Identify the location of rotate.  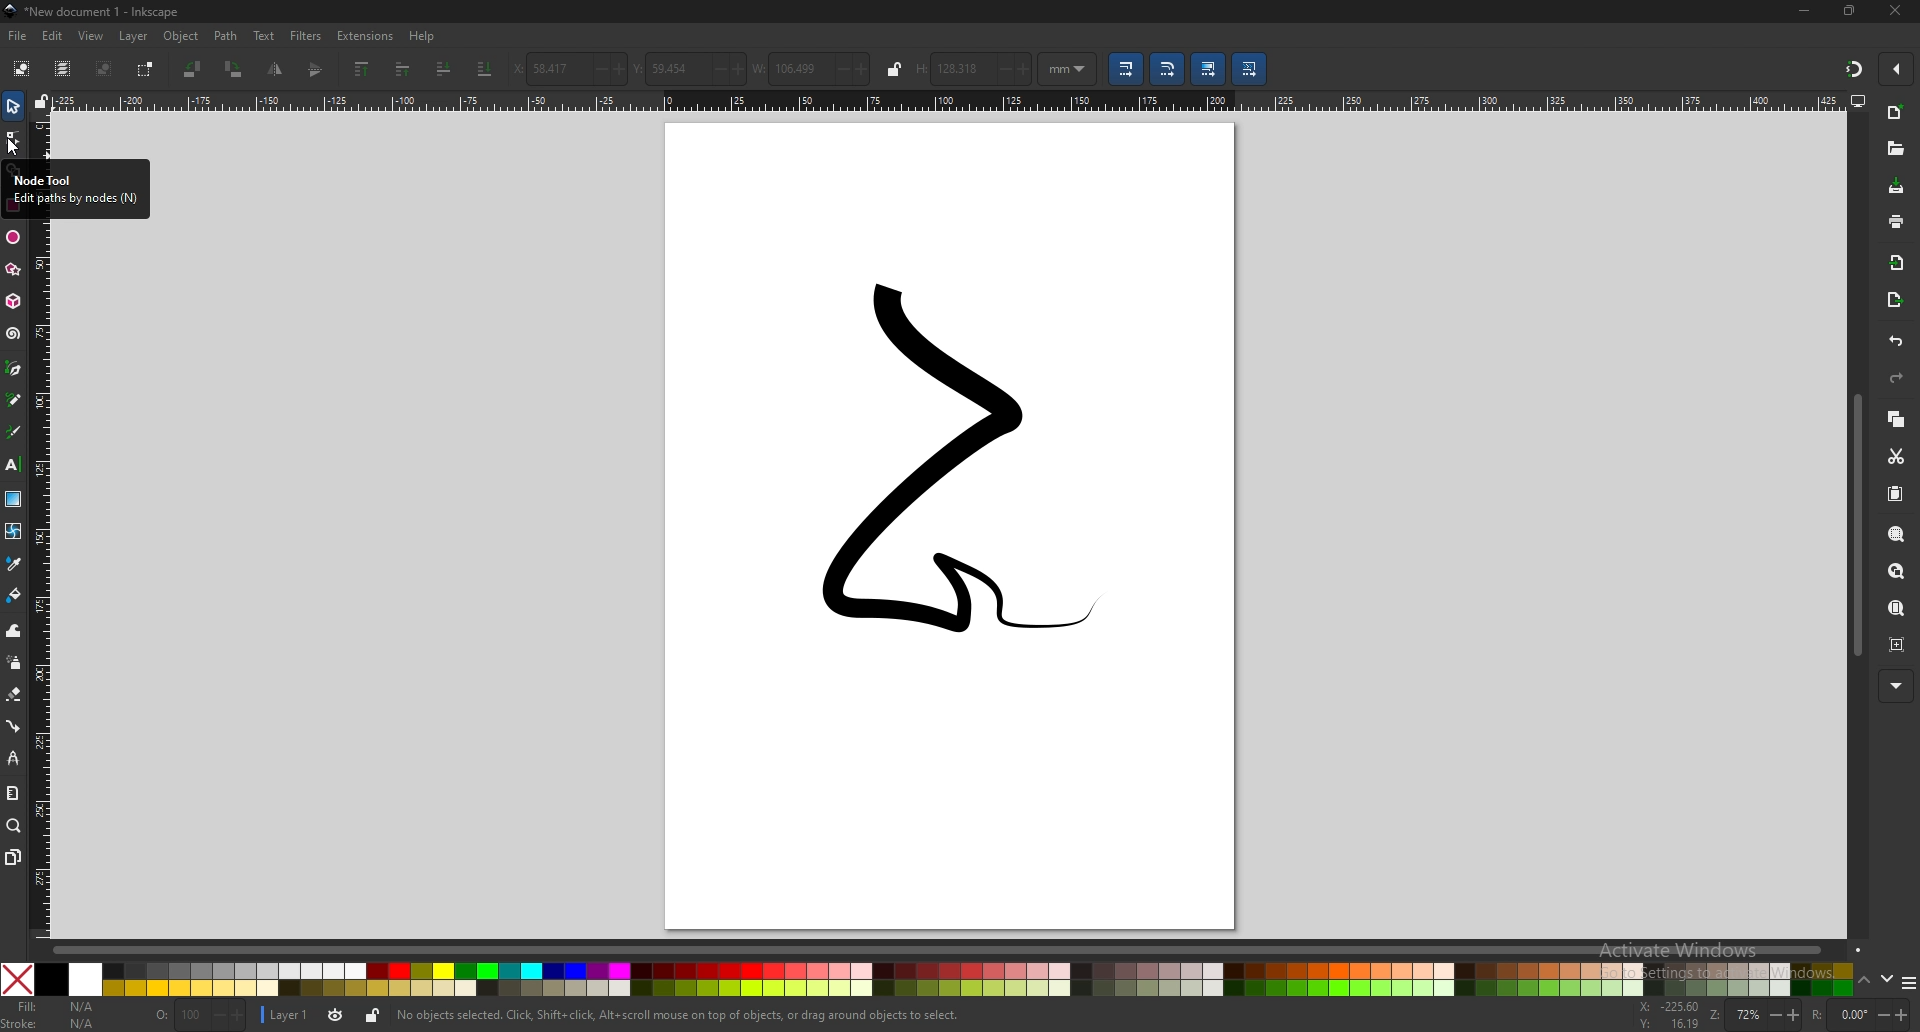
(1858, 1013).